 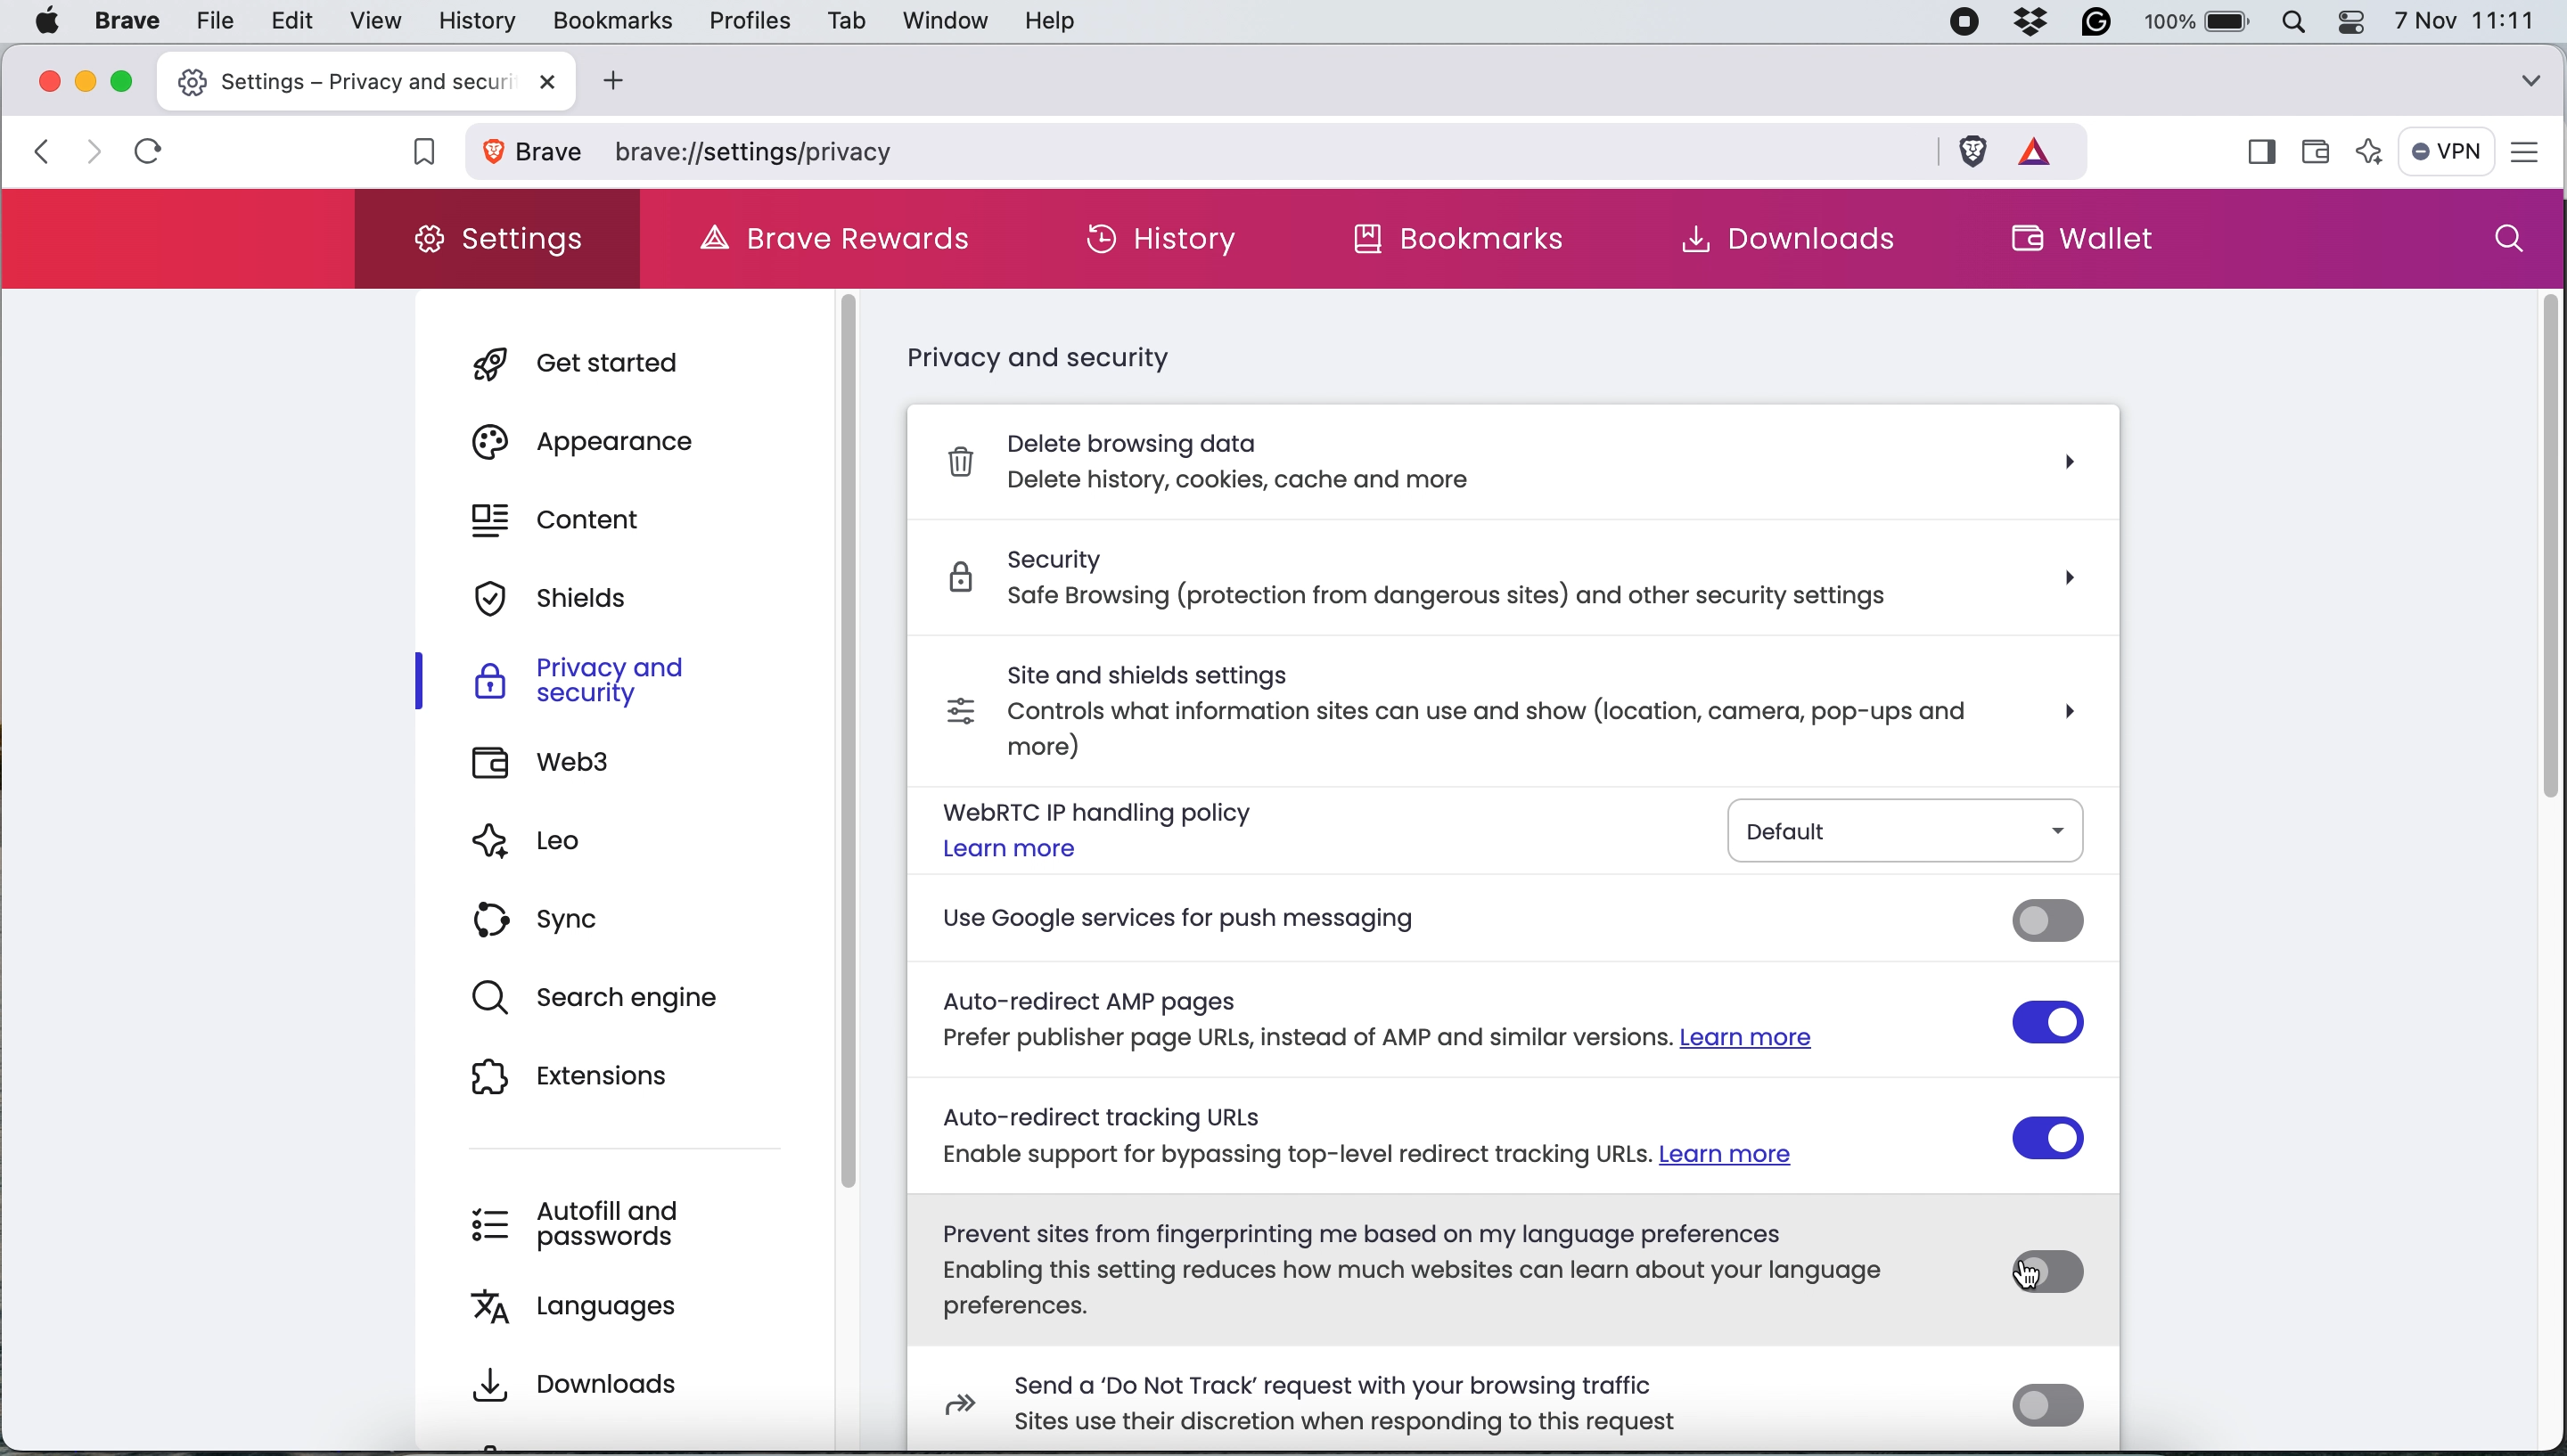 What do you see at coordinates (1910, 829) in the screenshot?
I see `default` at bounding box center [1910, 829].